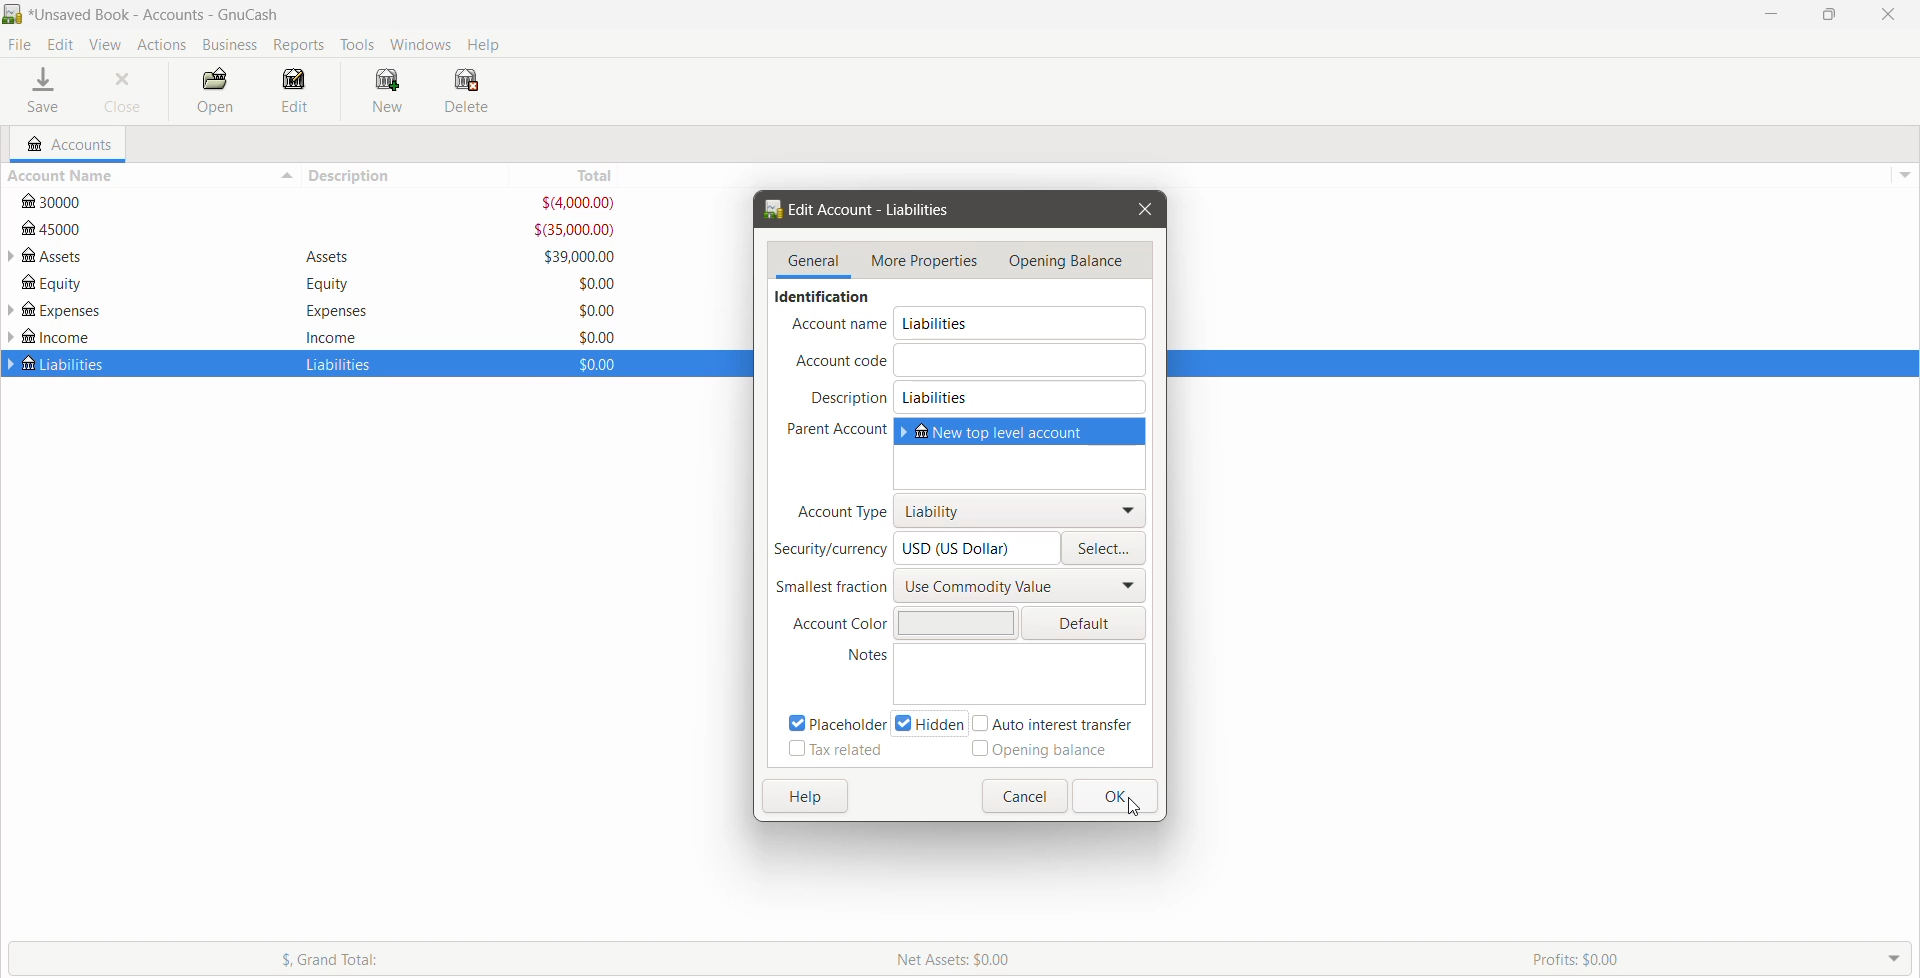 The height and width of the screenshot is (978, 1920). I want to click on Reports, so click(301, 45).